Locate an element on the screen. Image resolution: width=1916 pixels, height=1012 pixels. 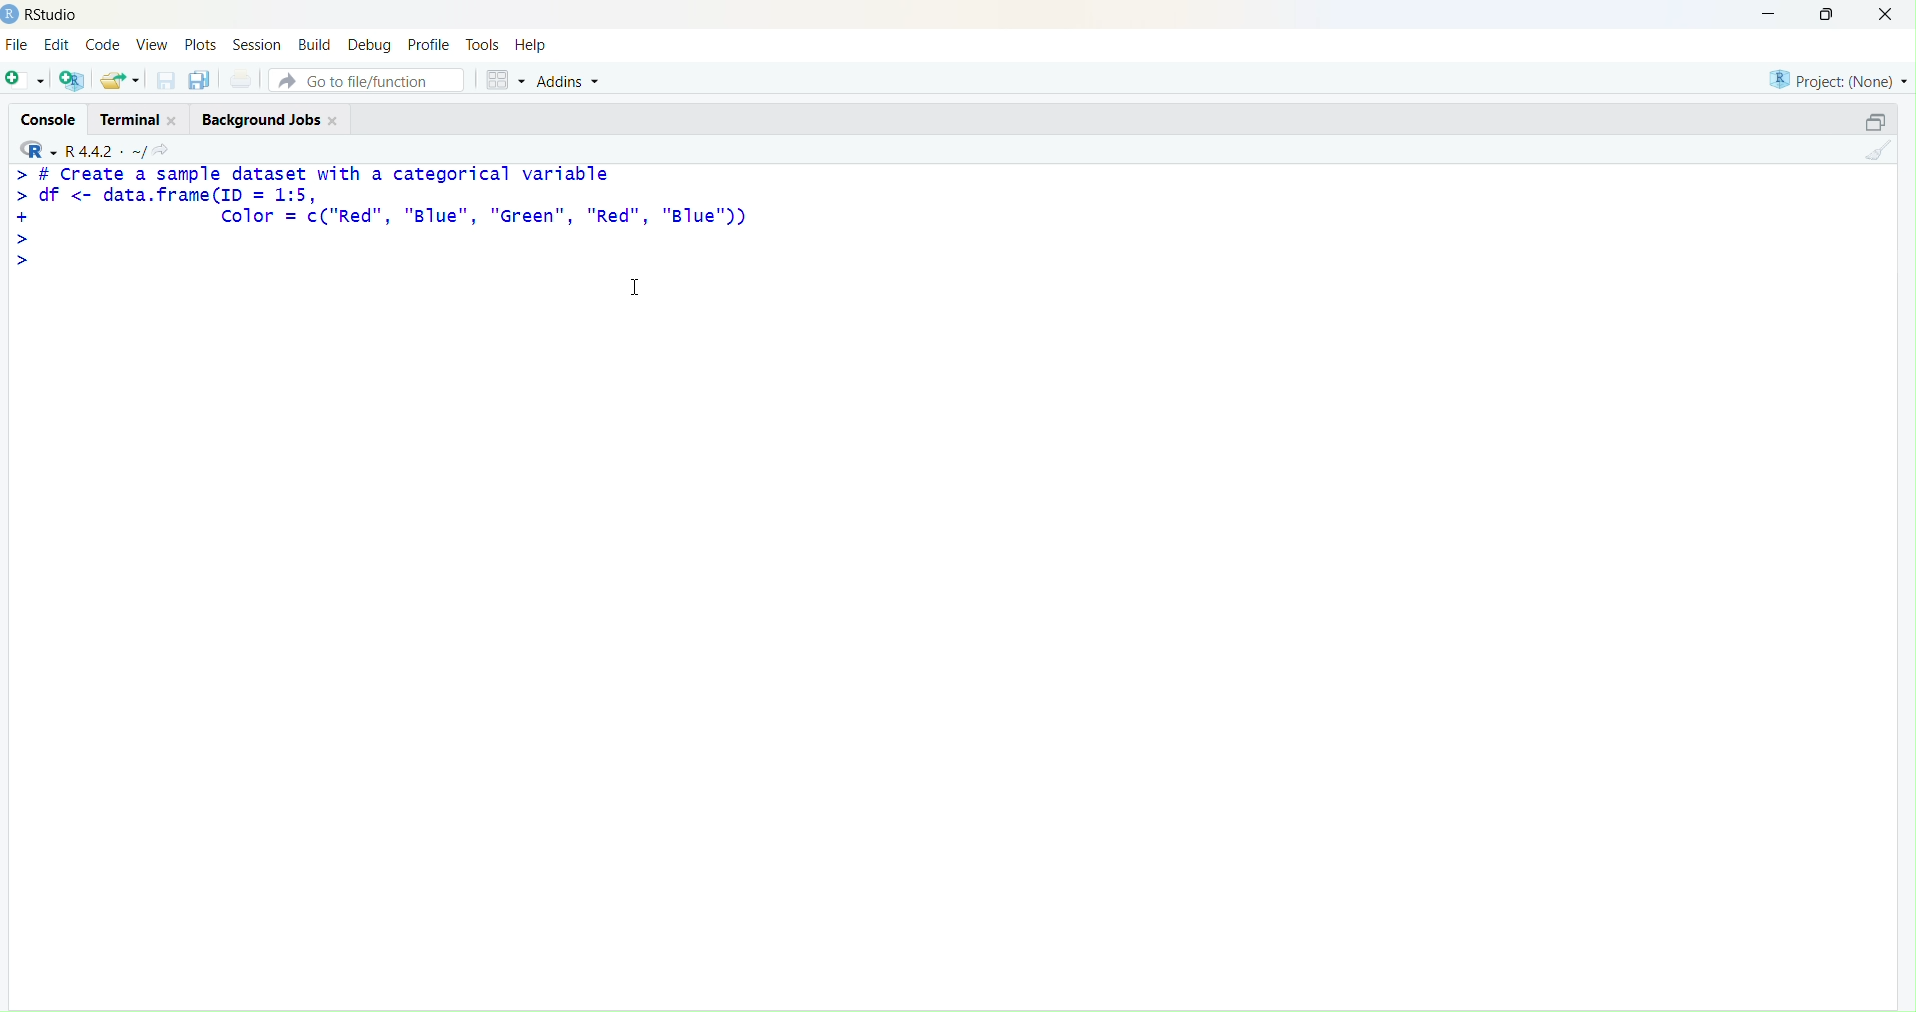
go to file/function is located at coordinates (366, 80).